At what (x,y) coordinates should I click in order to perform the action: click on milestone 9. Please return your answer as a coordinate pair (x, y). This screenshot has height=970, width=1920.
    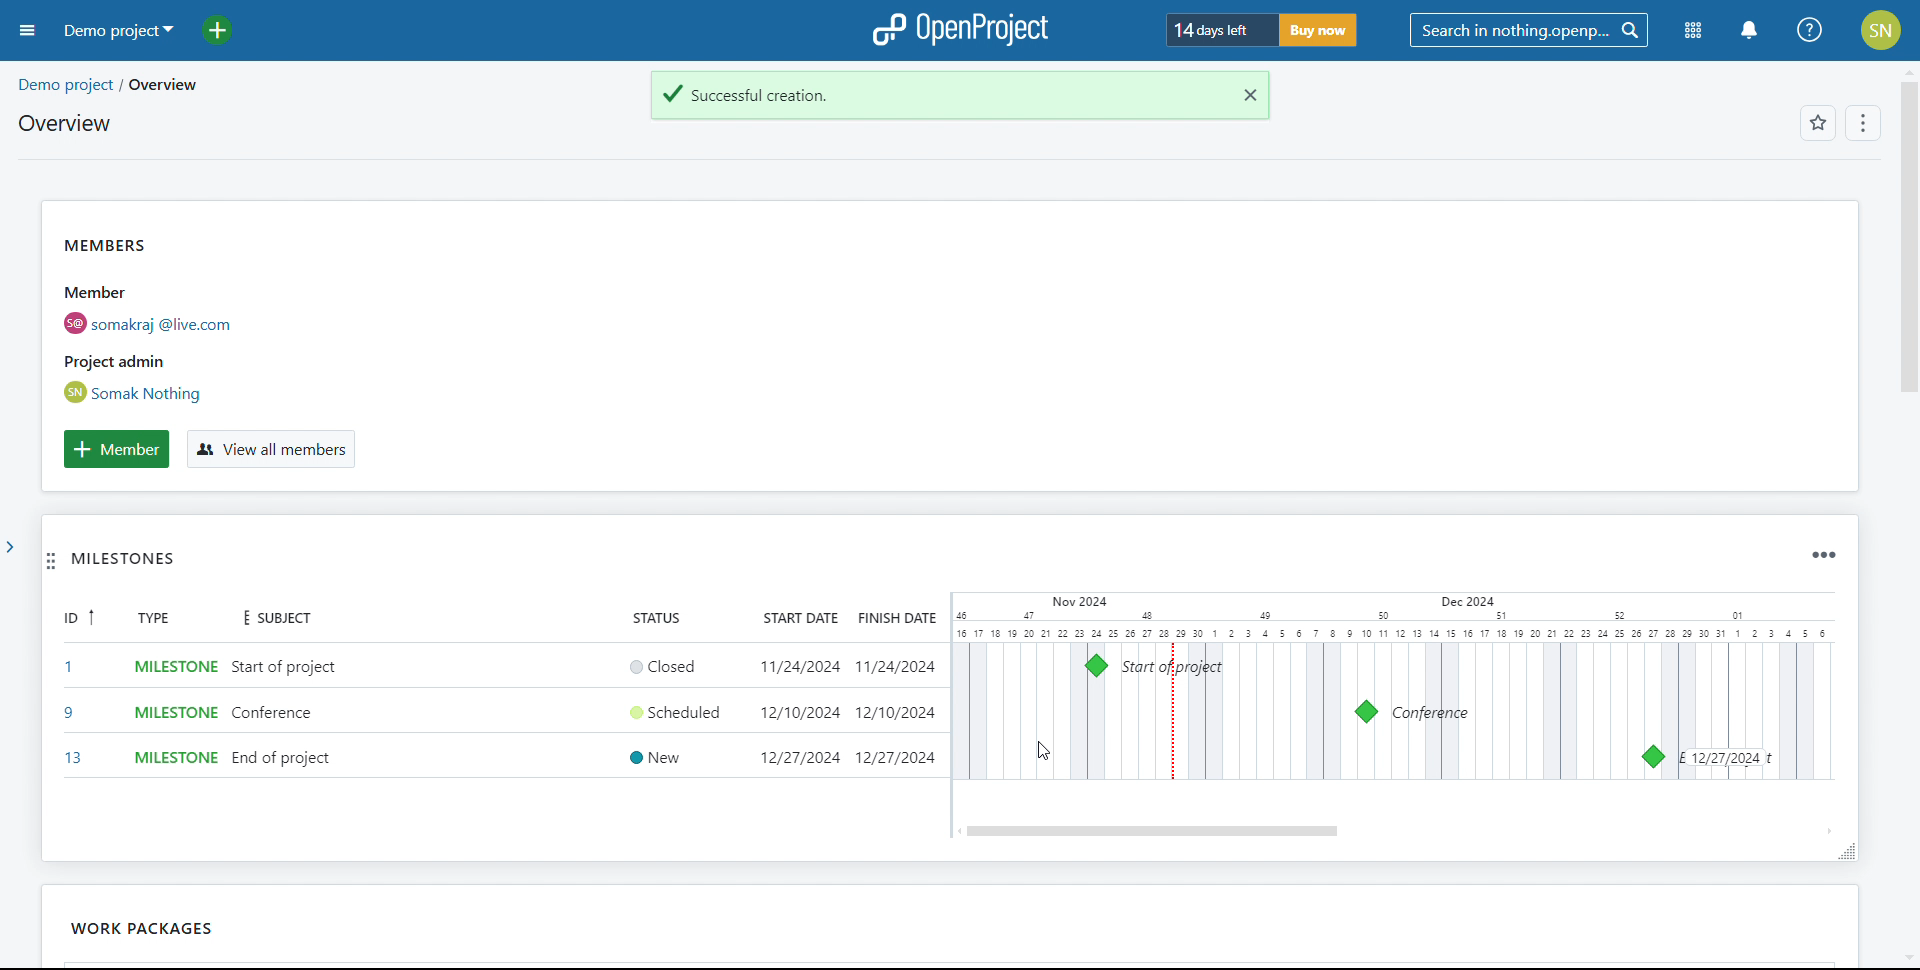
    Looking at the image, I should click on (1366, 712).